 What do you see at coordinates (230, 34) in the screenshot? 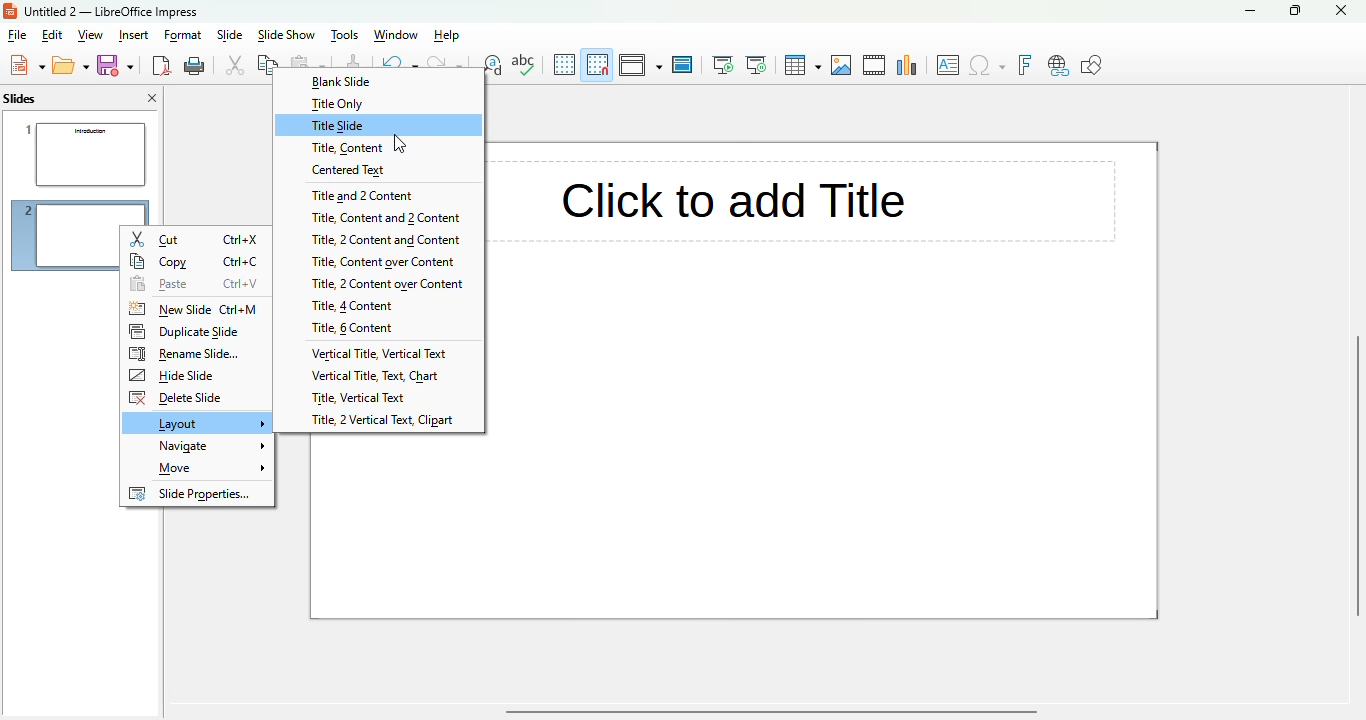
I see `slide` at bounding box center [230, 34].